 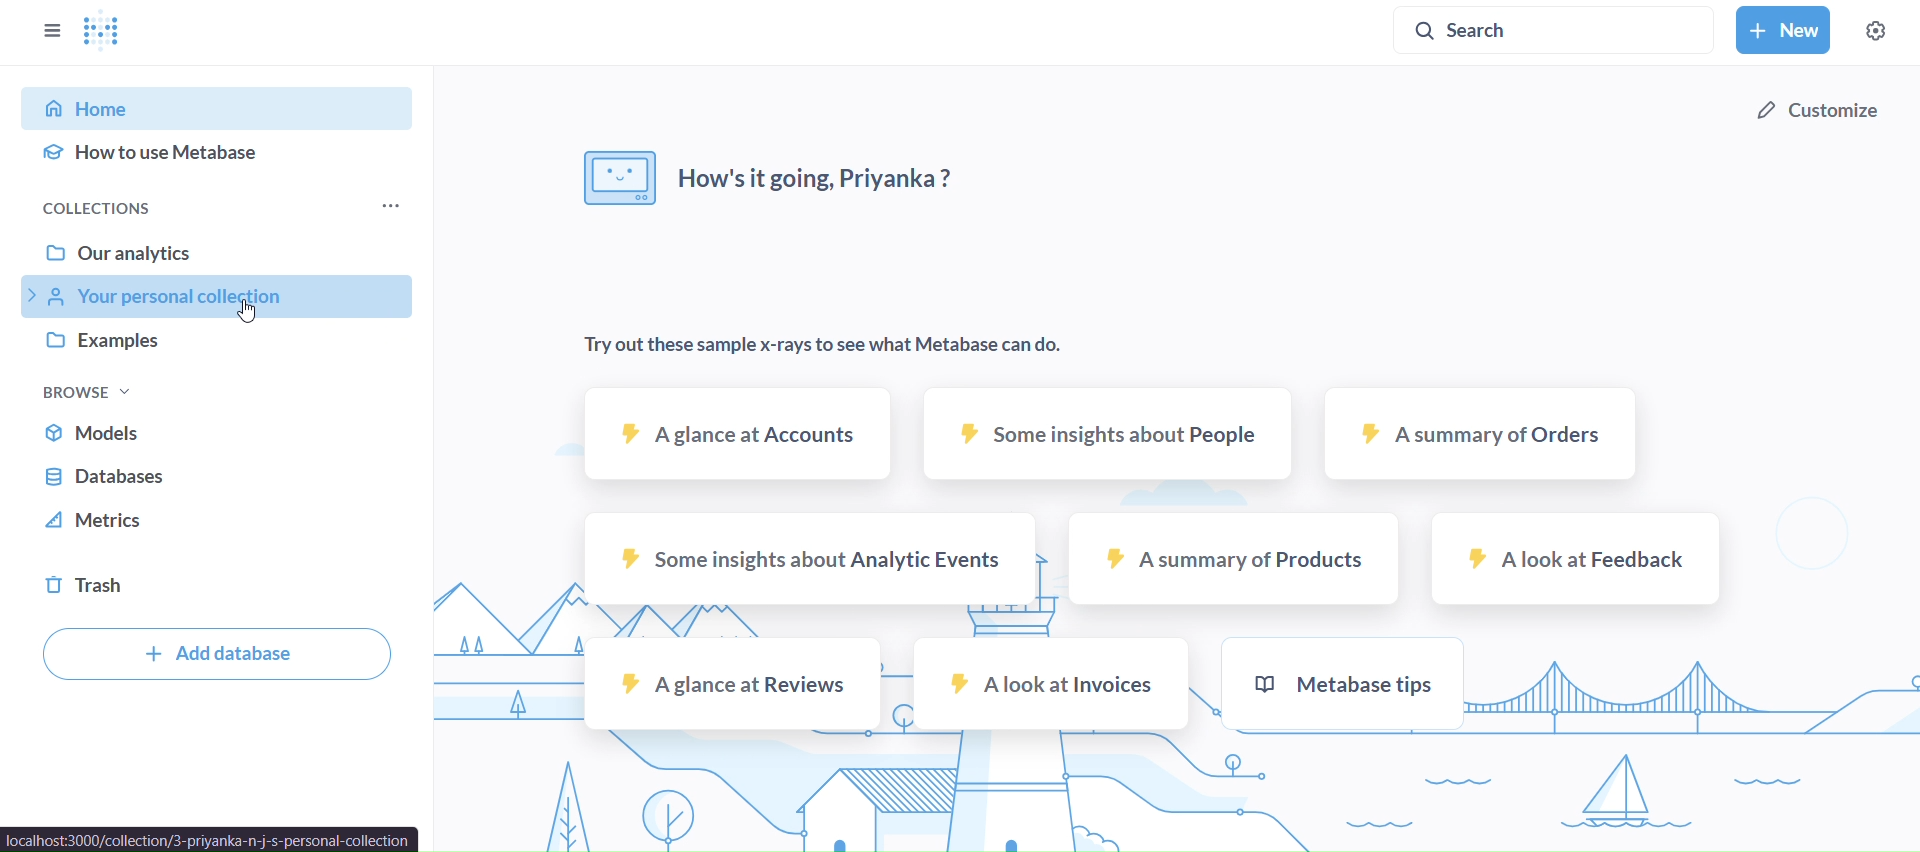 What do you see at coordinates (217, 653) in the screenshot?
I see `add database` at bounding box center [217, 653].